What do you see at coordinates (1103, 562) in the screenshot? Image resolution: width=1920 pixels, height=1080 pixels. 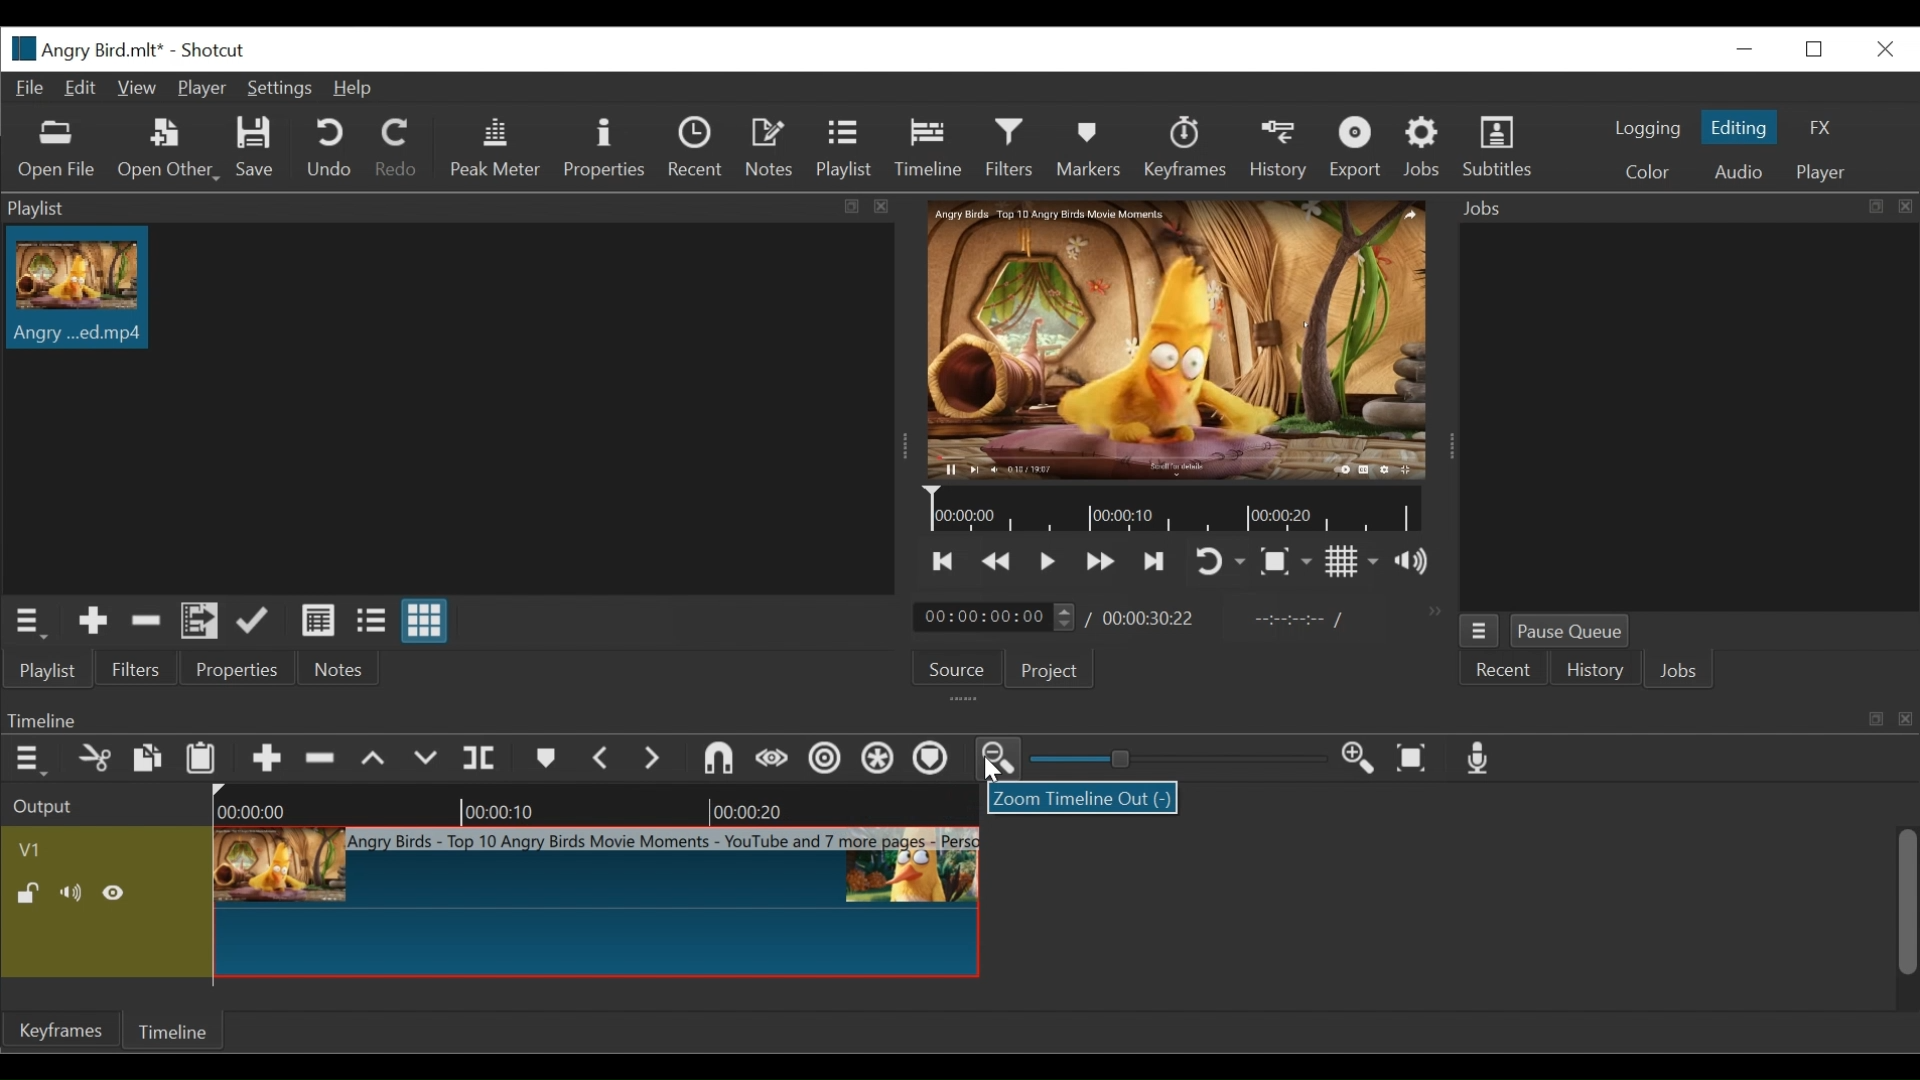 I see `Play forward quickly` at bounding box center [1103, 562].